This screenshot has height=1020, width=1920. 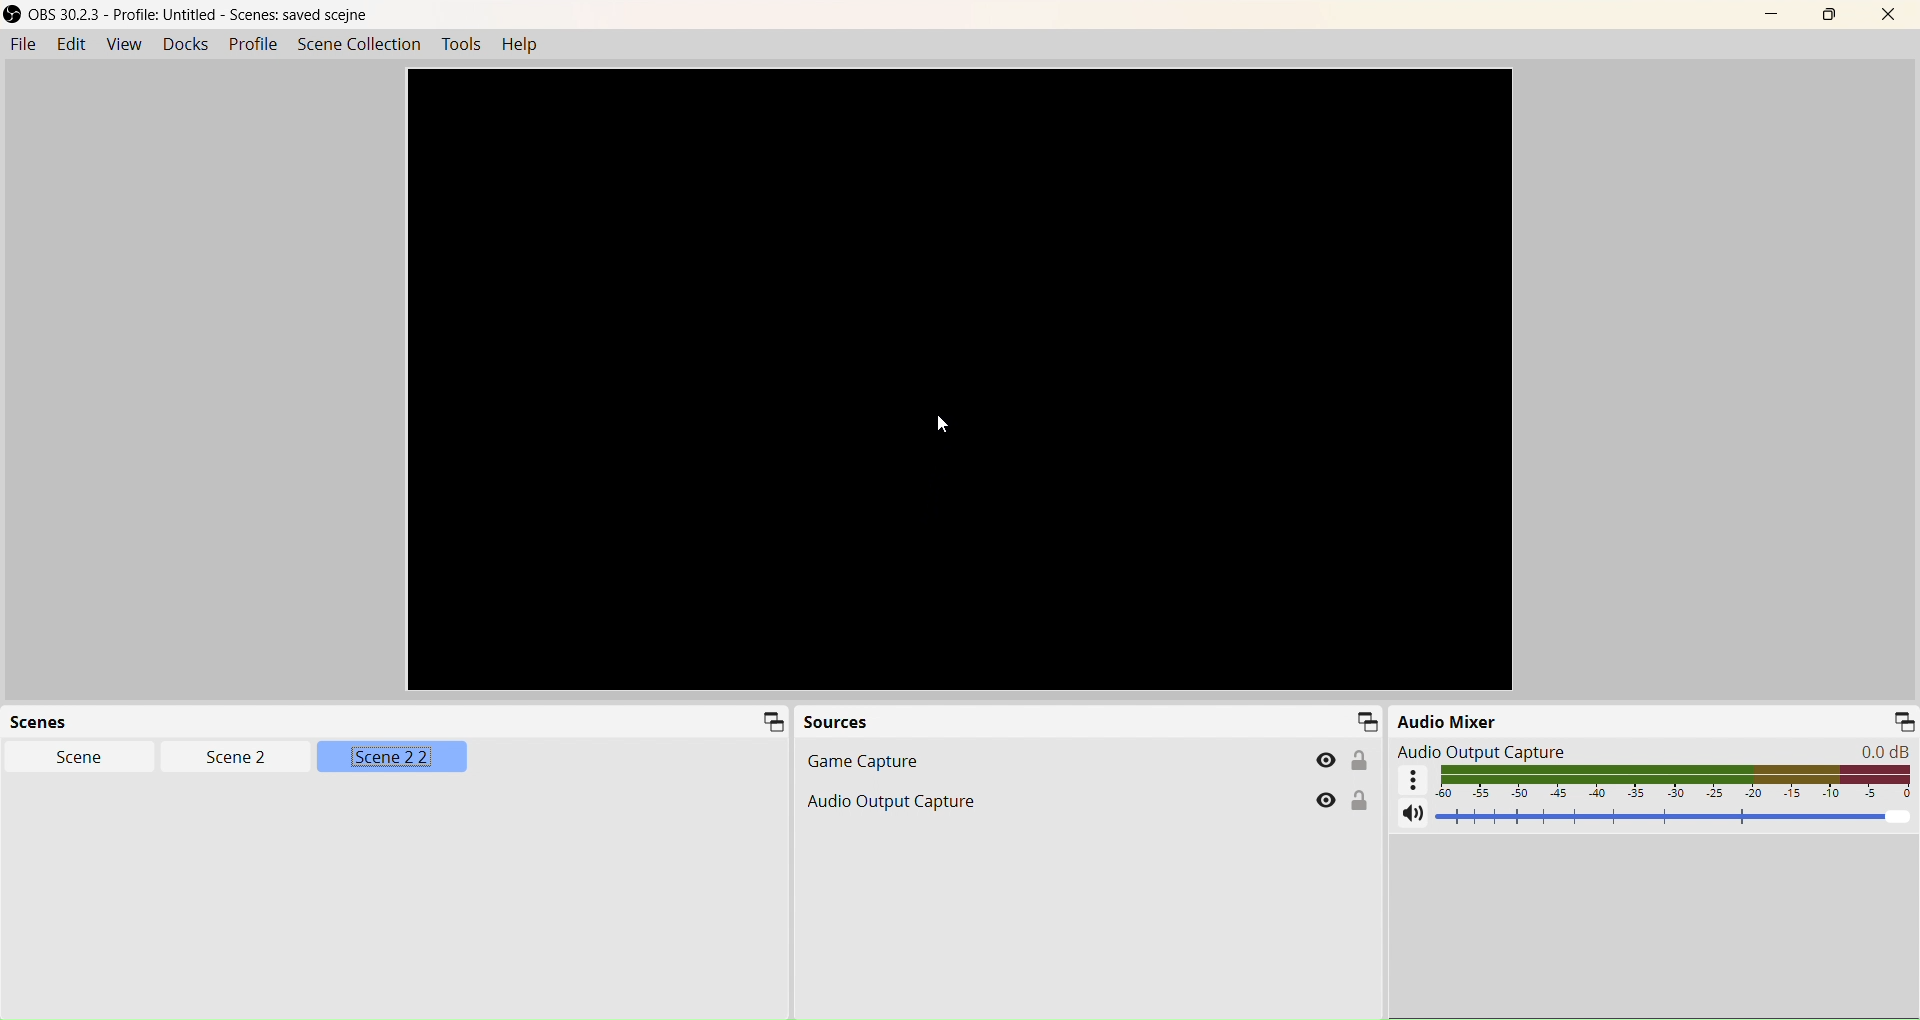 What do you see at coordinates (191, 14) in the screenshot?
I see `OBS 30.23 - Profile Untitled - Scene saved scejne` at bounding box center [191, 14].